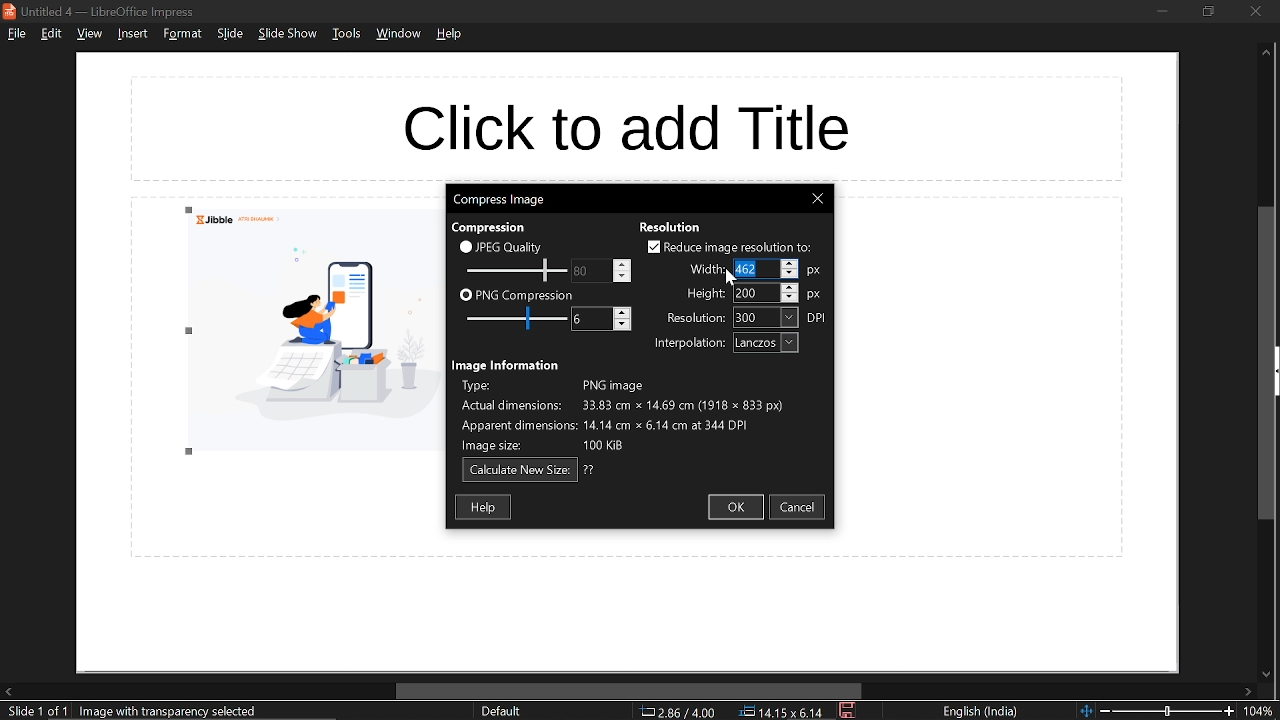 This screenshot has height=720, width=1280. Describe the element at coordinates (590, 470) in the screenshot. I see `question mark` at that location.